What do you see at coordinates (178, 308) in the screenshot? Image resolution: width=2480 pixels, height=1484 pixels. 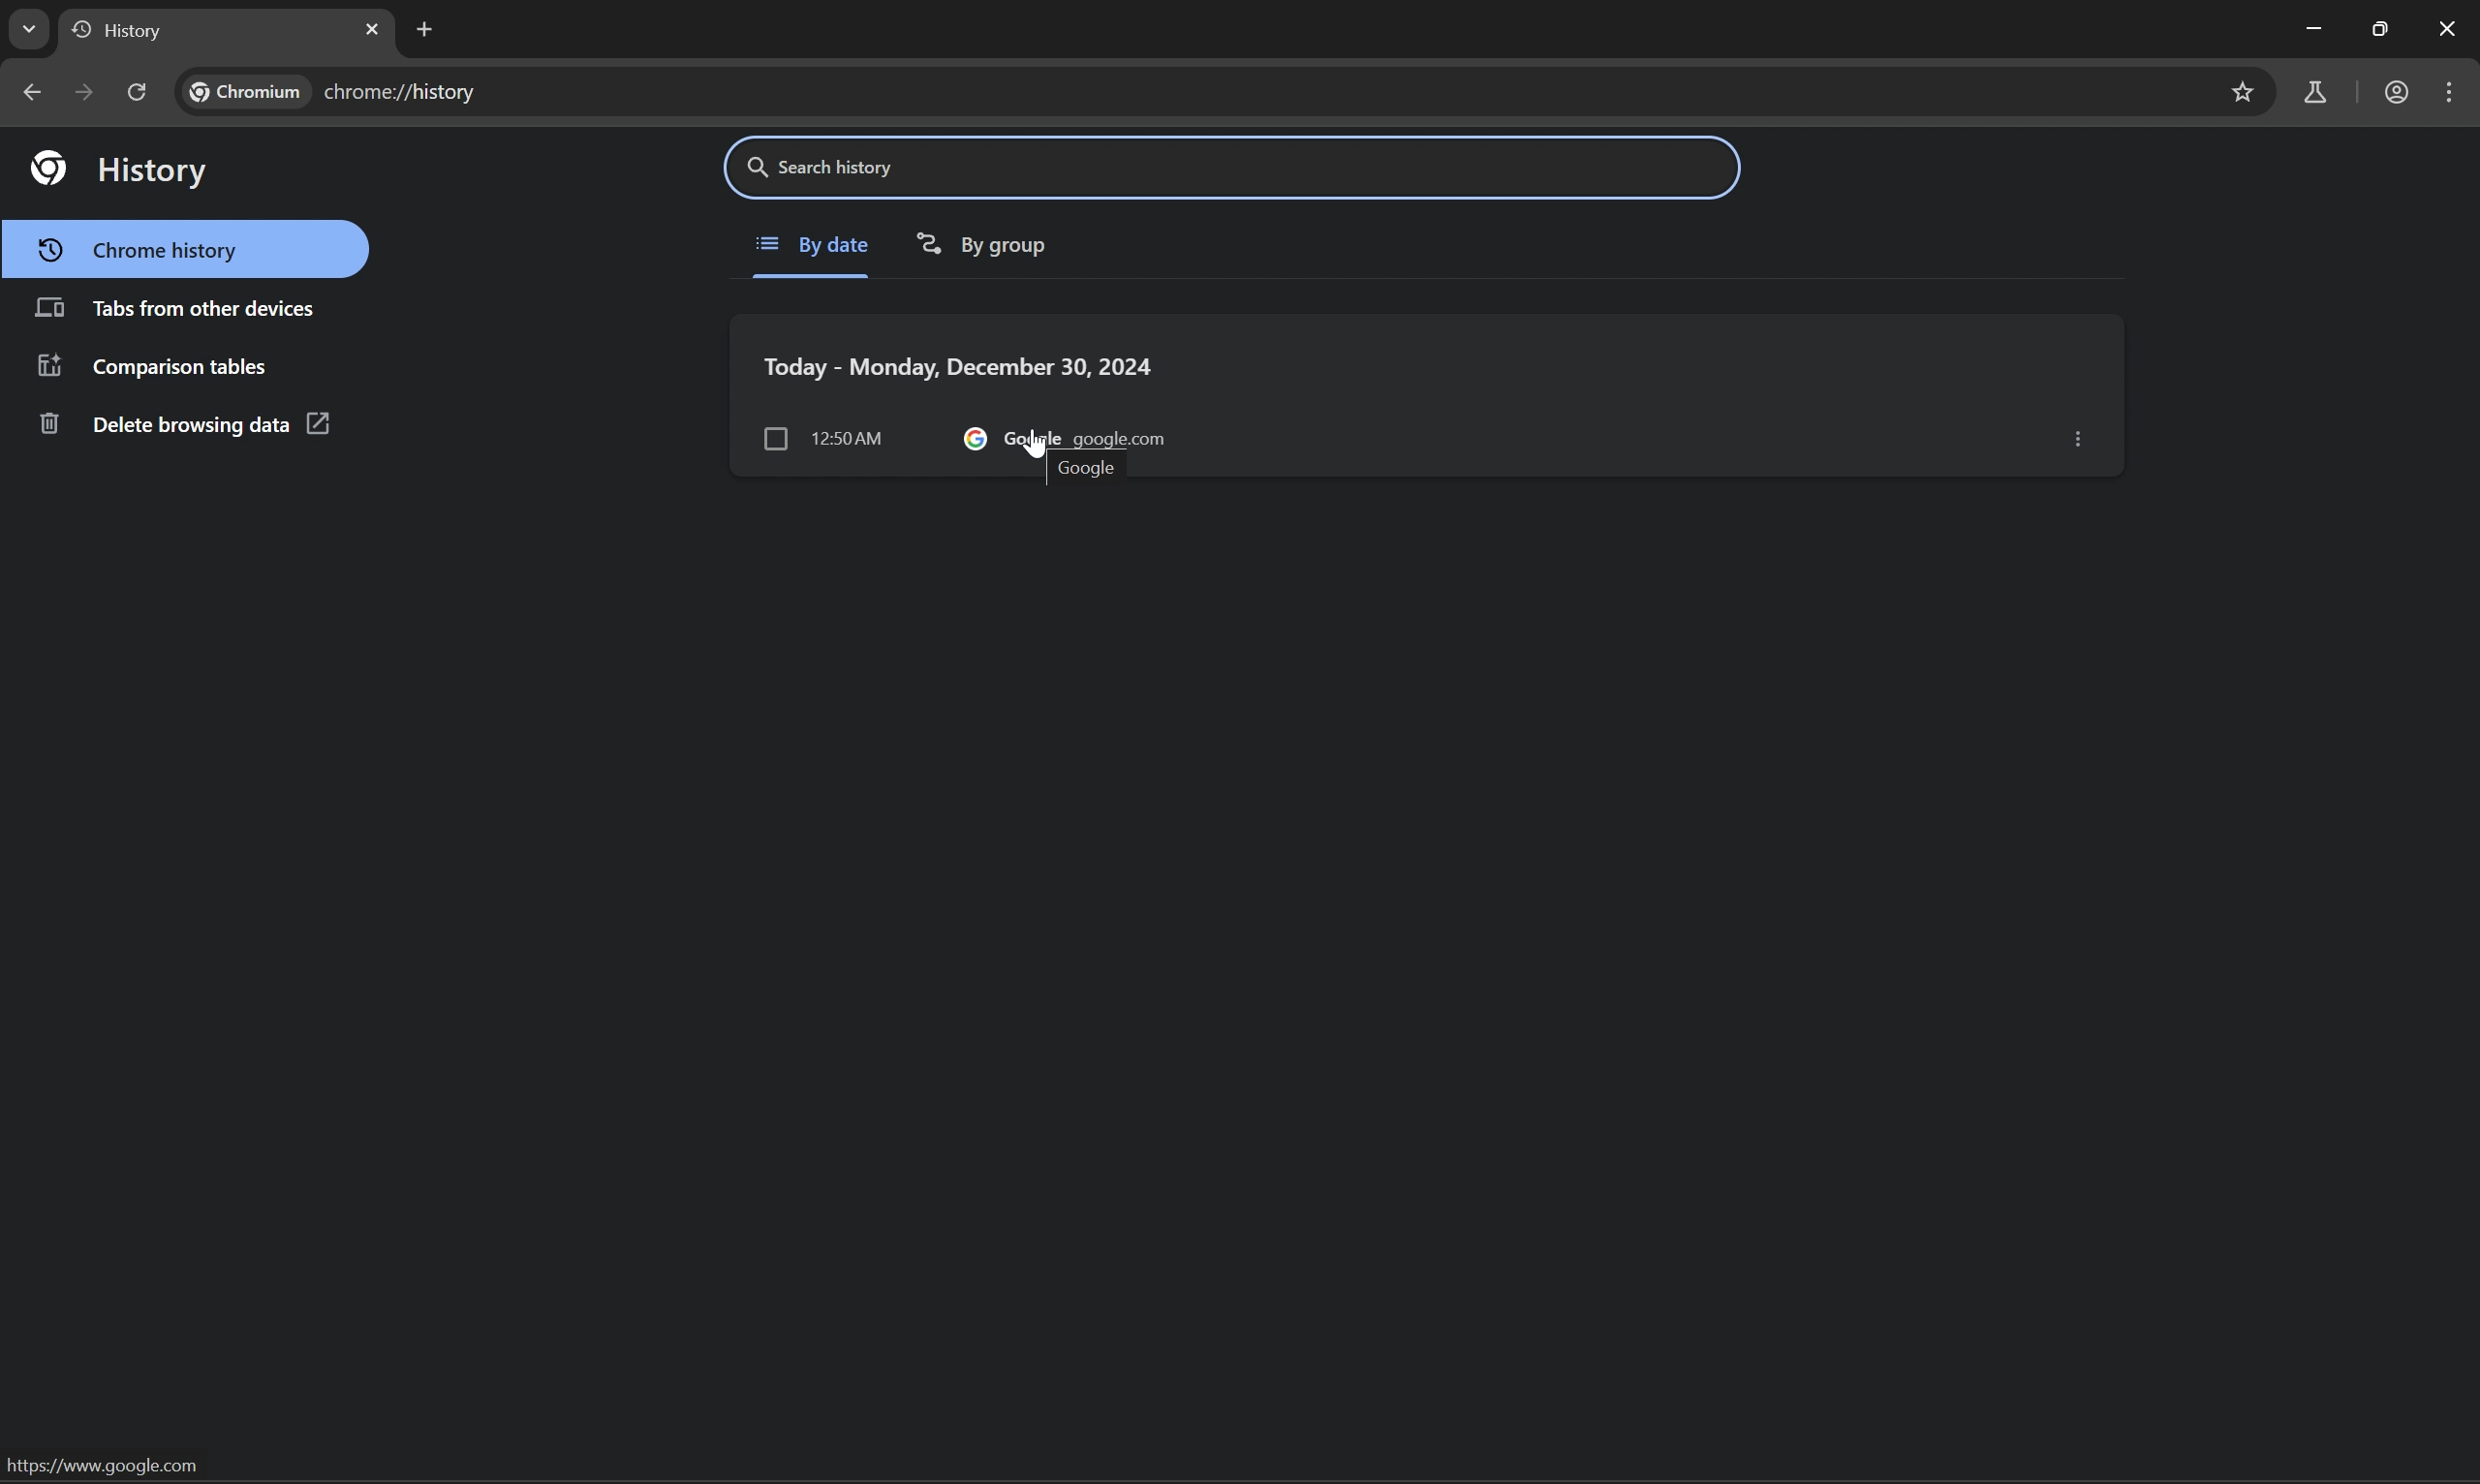 I see `tabs from other devices` at bounding box center [178, 308].